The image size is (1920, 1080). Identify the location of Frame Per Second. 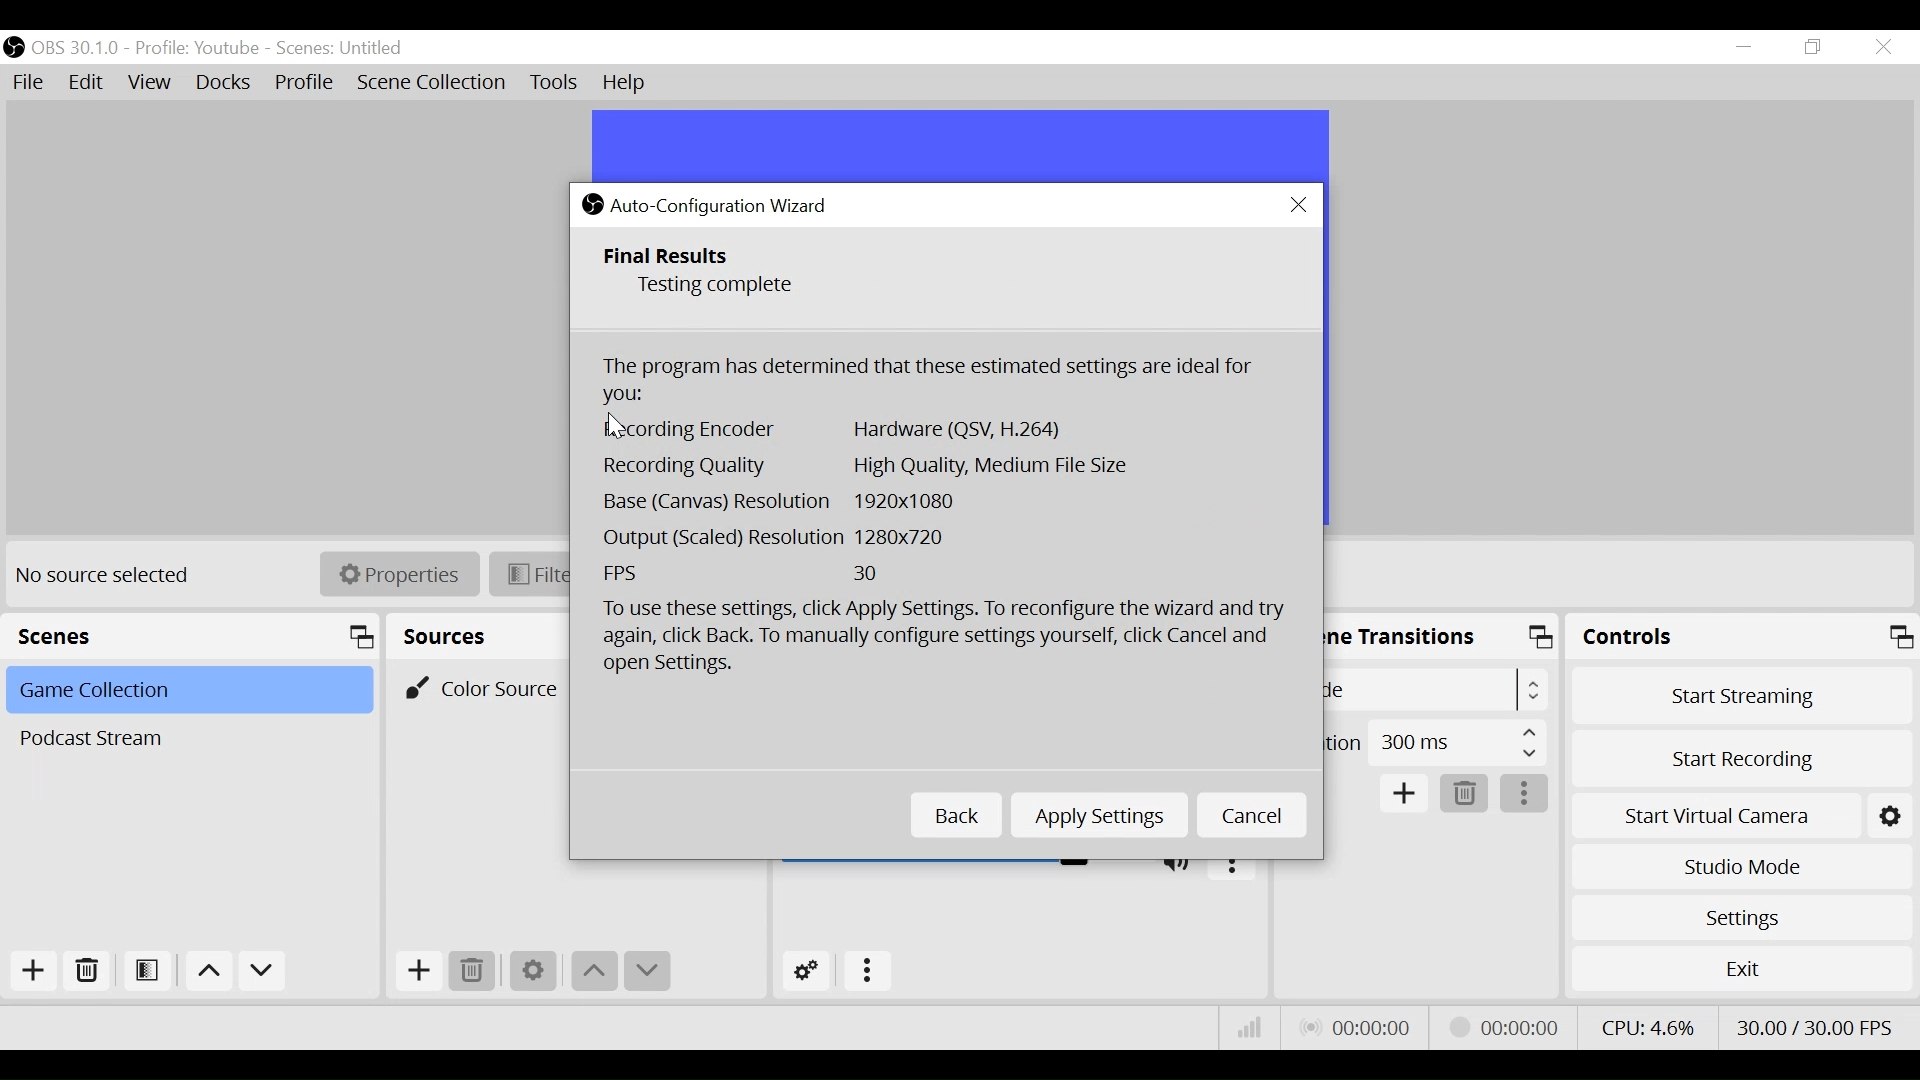
(817, 574).